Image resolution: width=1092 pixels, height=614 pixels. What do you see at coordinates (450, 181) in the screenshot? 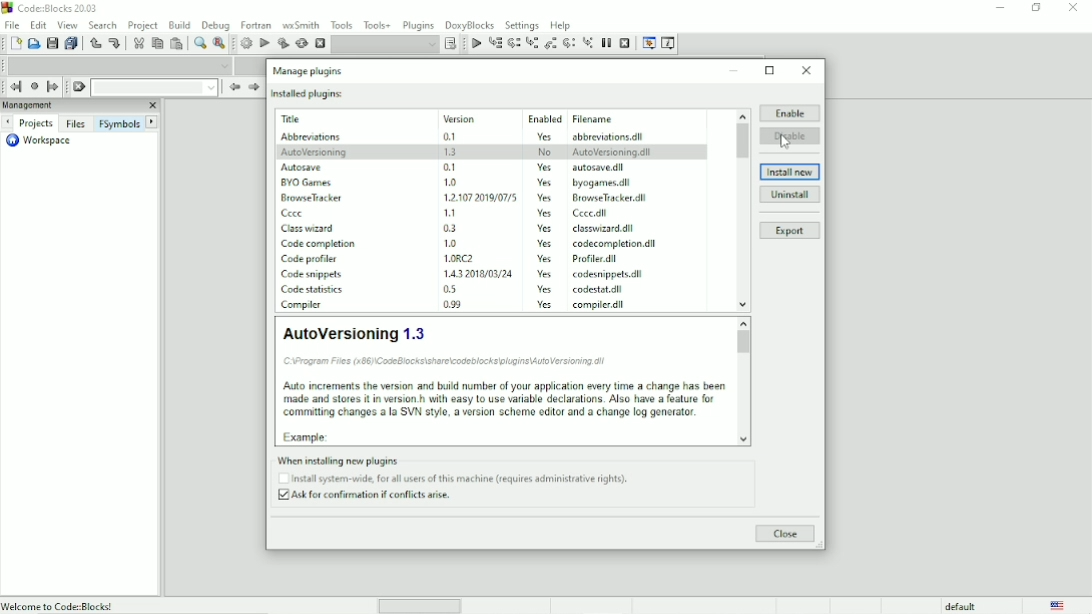
I see `1.0` at bounding box center [450, 181].